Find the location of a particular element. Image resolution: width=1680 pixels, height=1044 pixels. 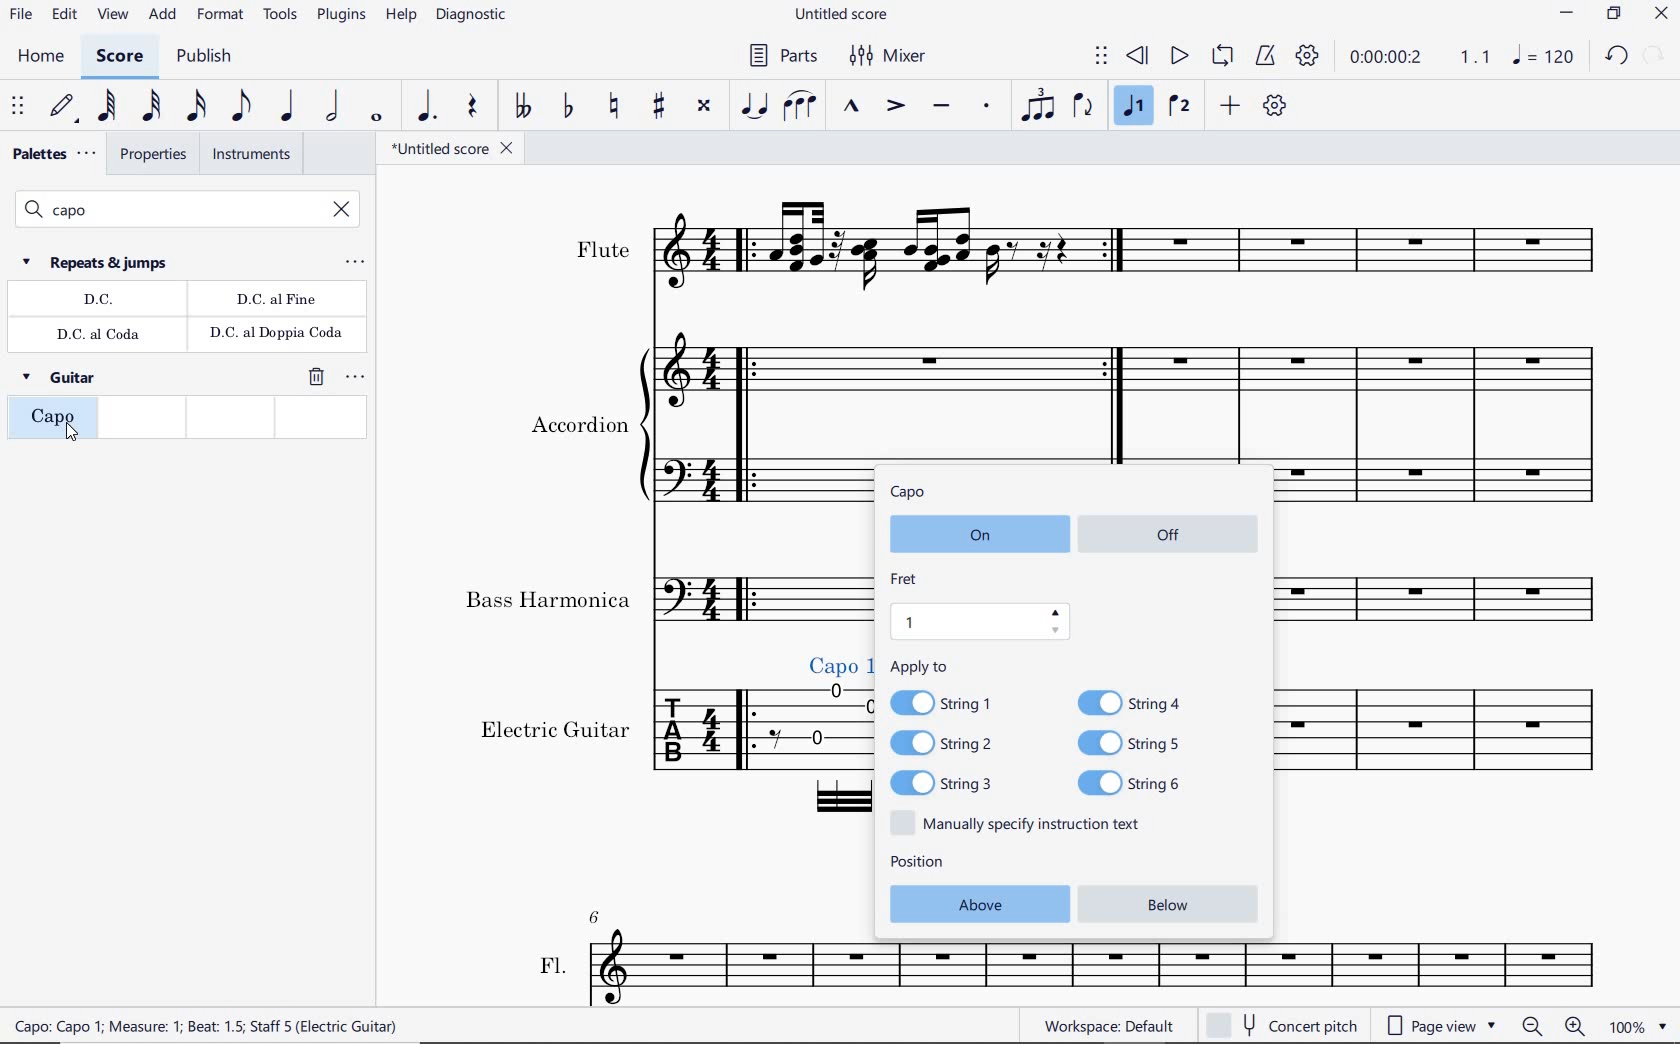

voice 2 is located at coordinates (1181, 107).